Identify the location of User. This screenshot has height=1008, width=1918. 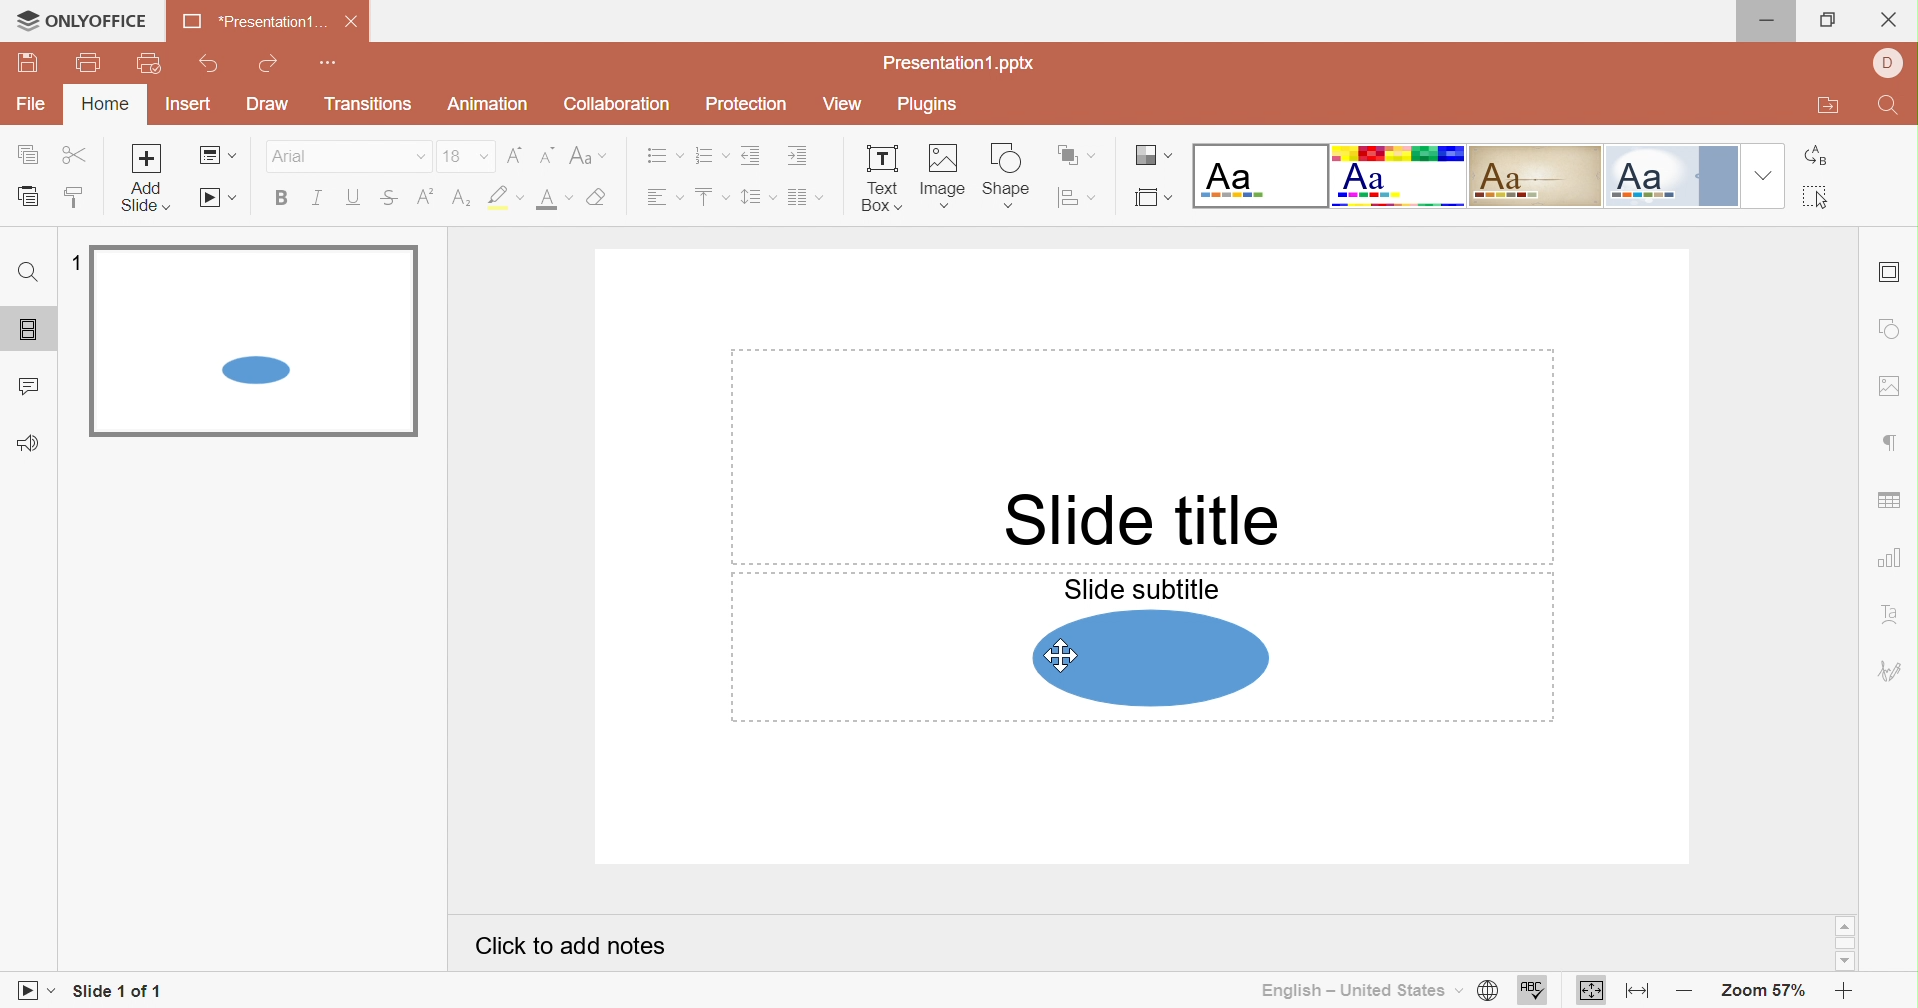
(1886, 63).